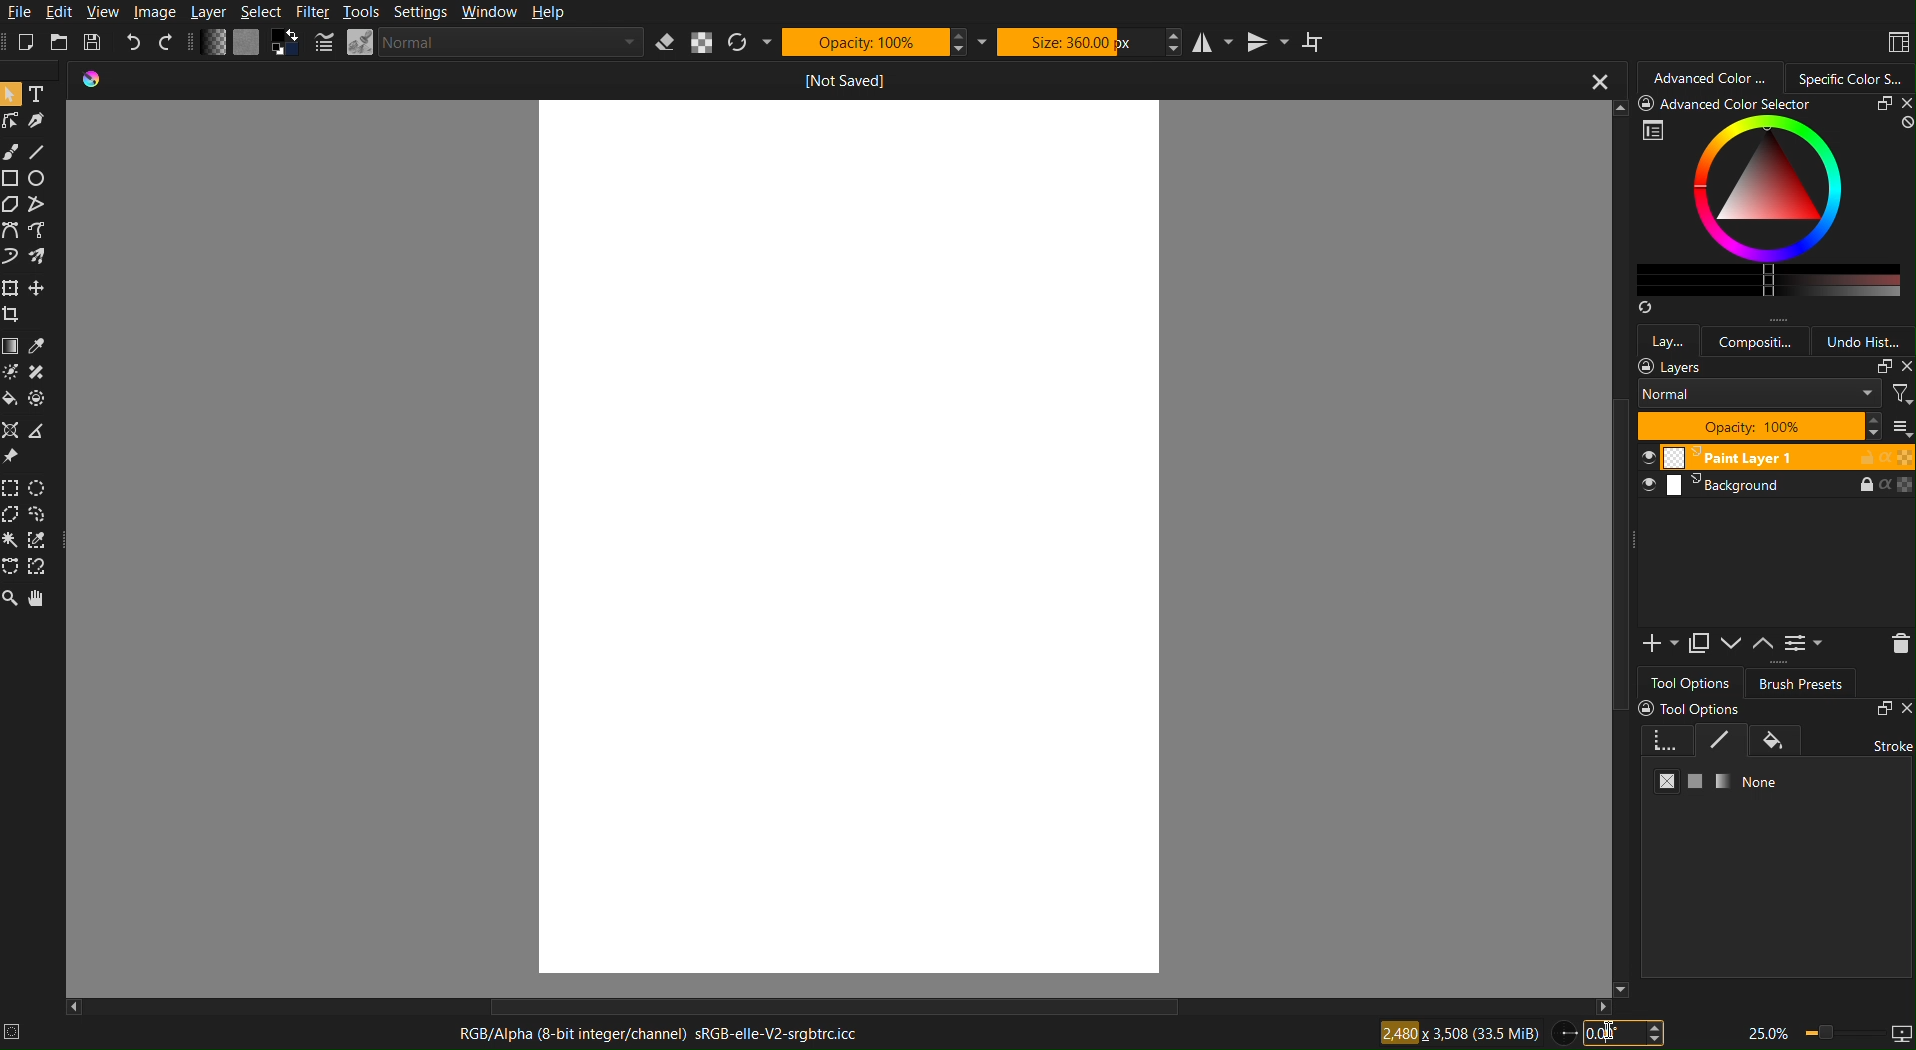 The width and height of the screenshot is (1916, 1050). What do you see at coordinates (1760, 427) in the screenshot?
I see `opacity 100%` at bounding box center [1760, 427].